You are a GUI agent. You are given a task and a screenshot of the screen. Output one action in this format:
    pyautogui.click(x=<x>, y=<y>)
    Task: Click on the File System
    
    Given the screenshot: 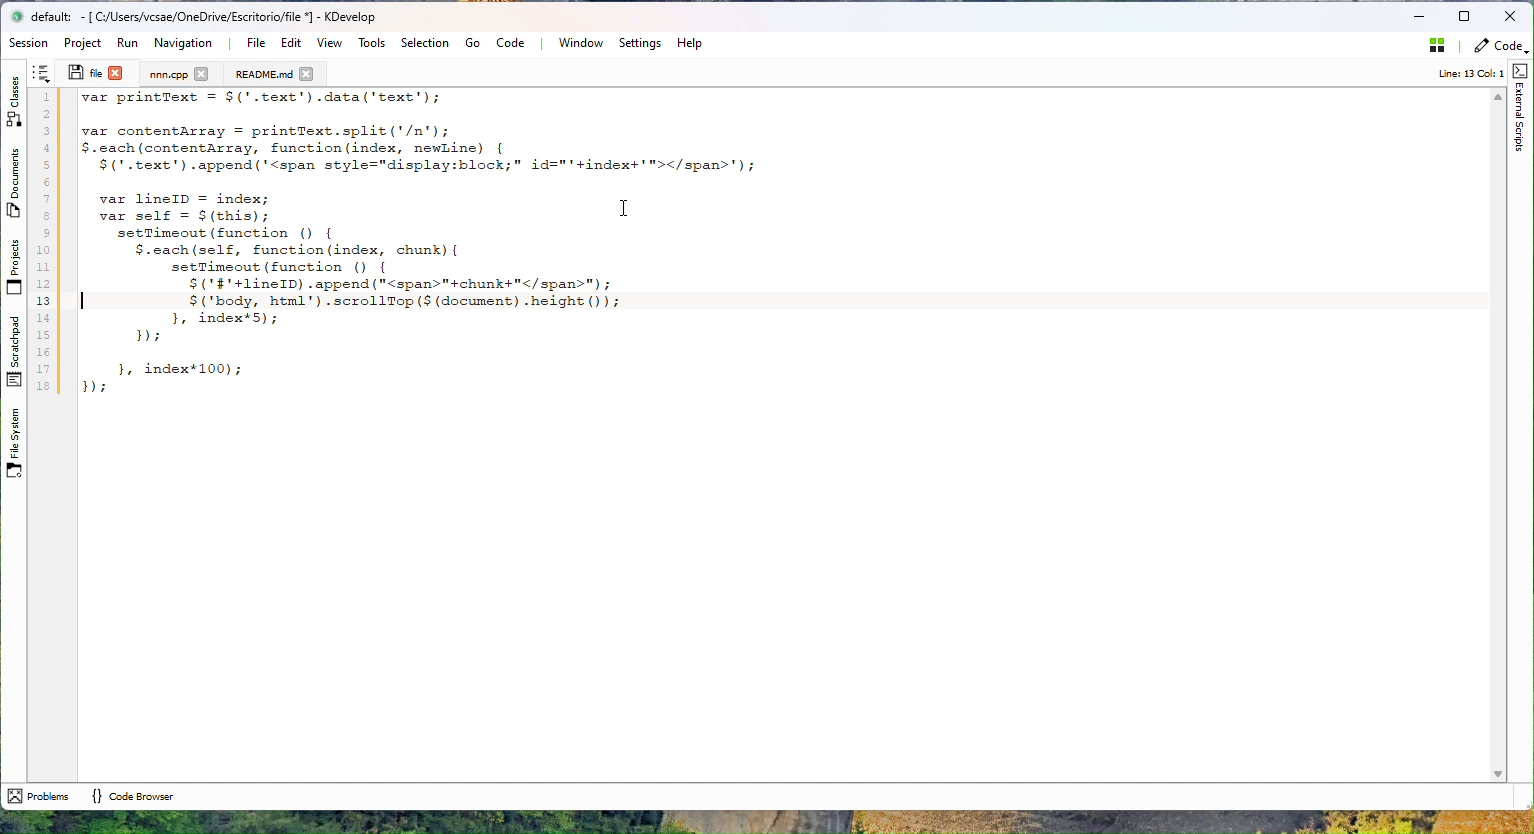 What is the action you would take?
    pyautogui.click(x=12, y=448)
    